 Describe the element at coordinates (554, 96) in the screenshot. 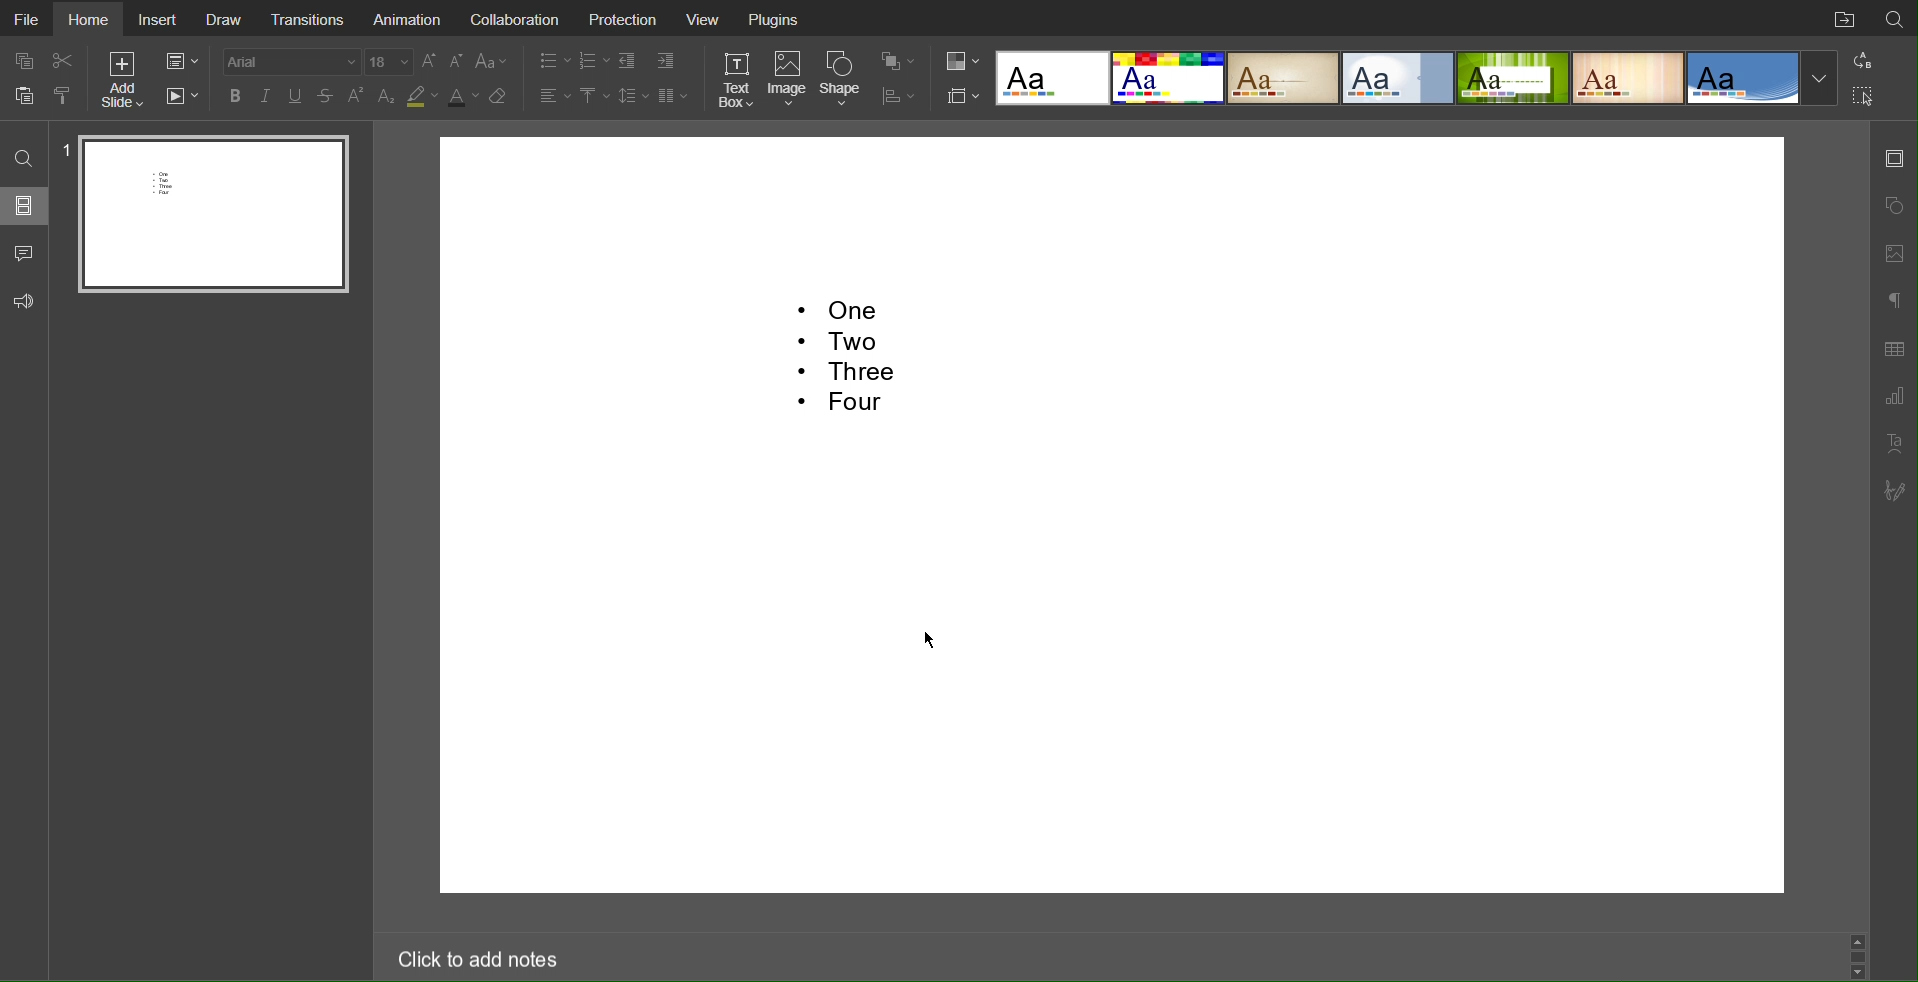

I see `Alignment` at that location.